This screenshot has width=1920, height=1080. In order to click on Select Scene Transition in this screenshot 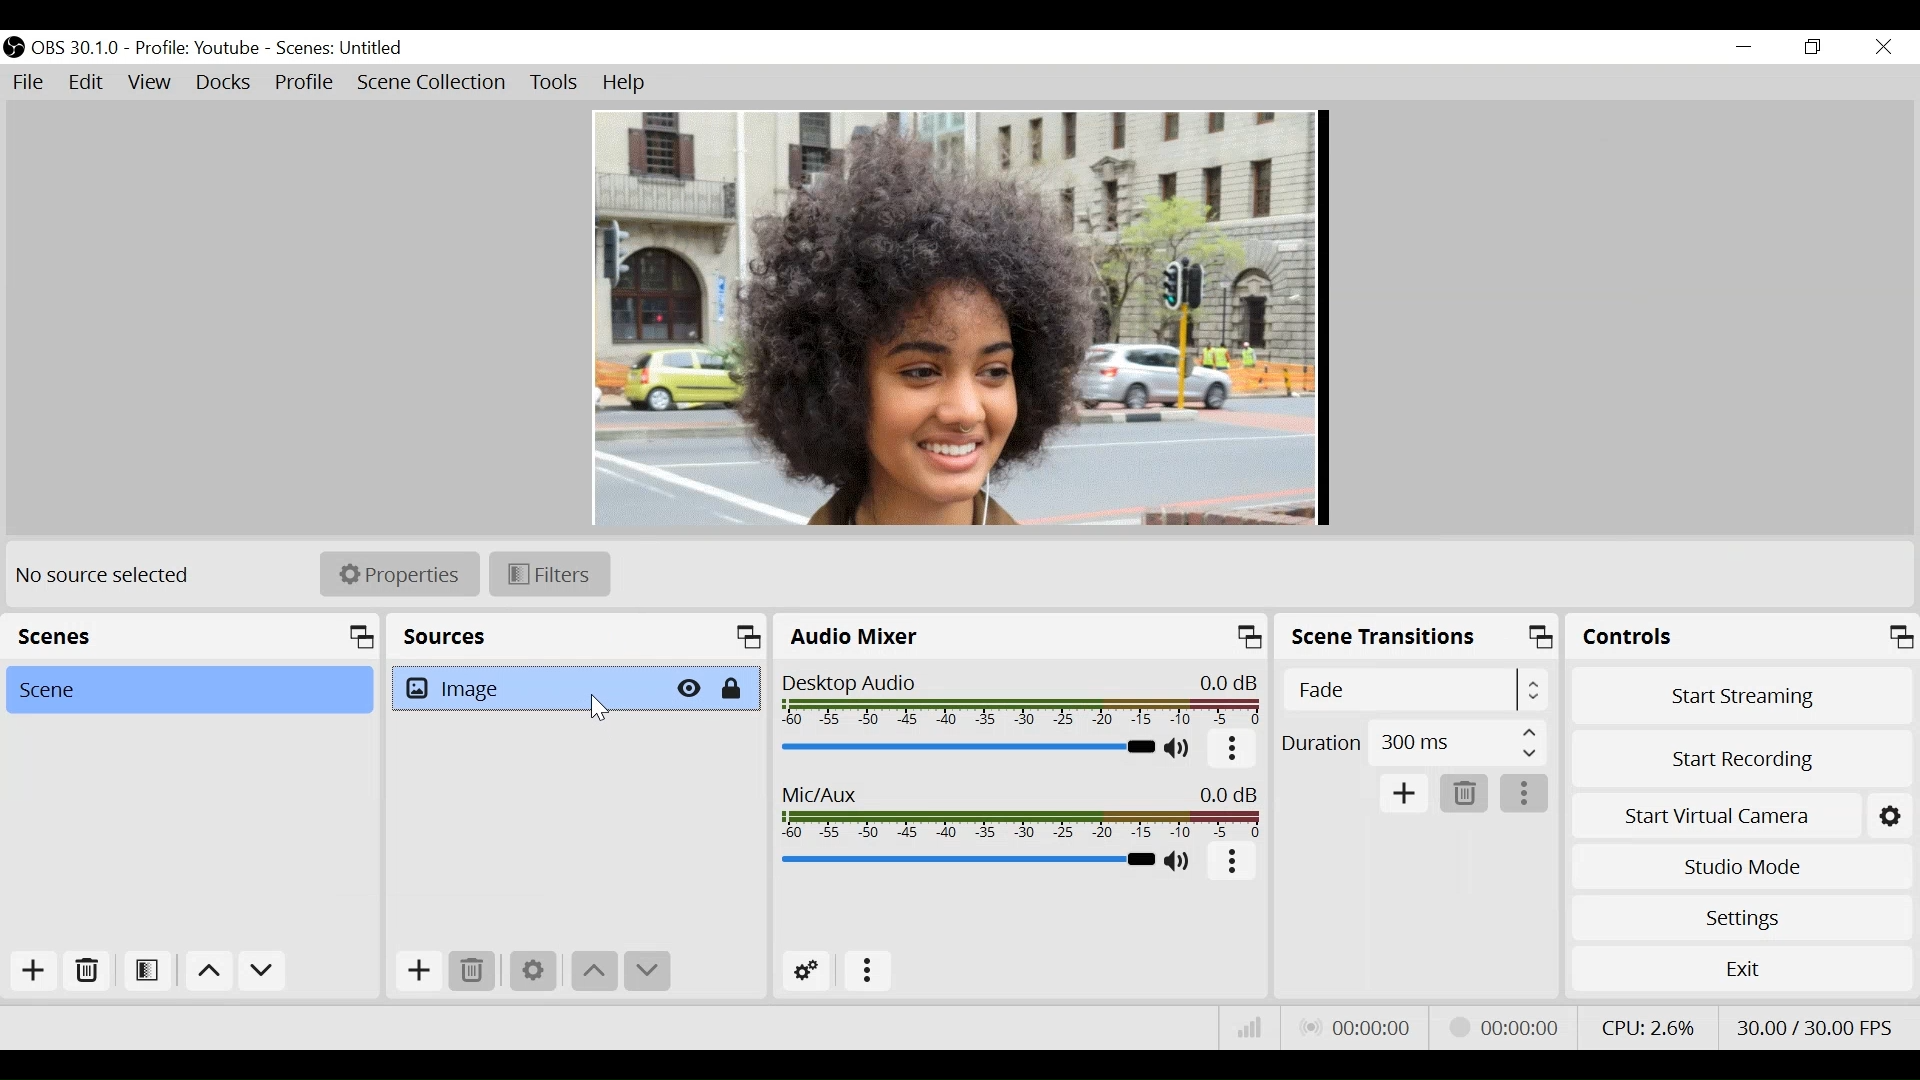, I will do `click(1414, 687)`.